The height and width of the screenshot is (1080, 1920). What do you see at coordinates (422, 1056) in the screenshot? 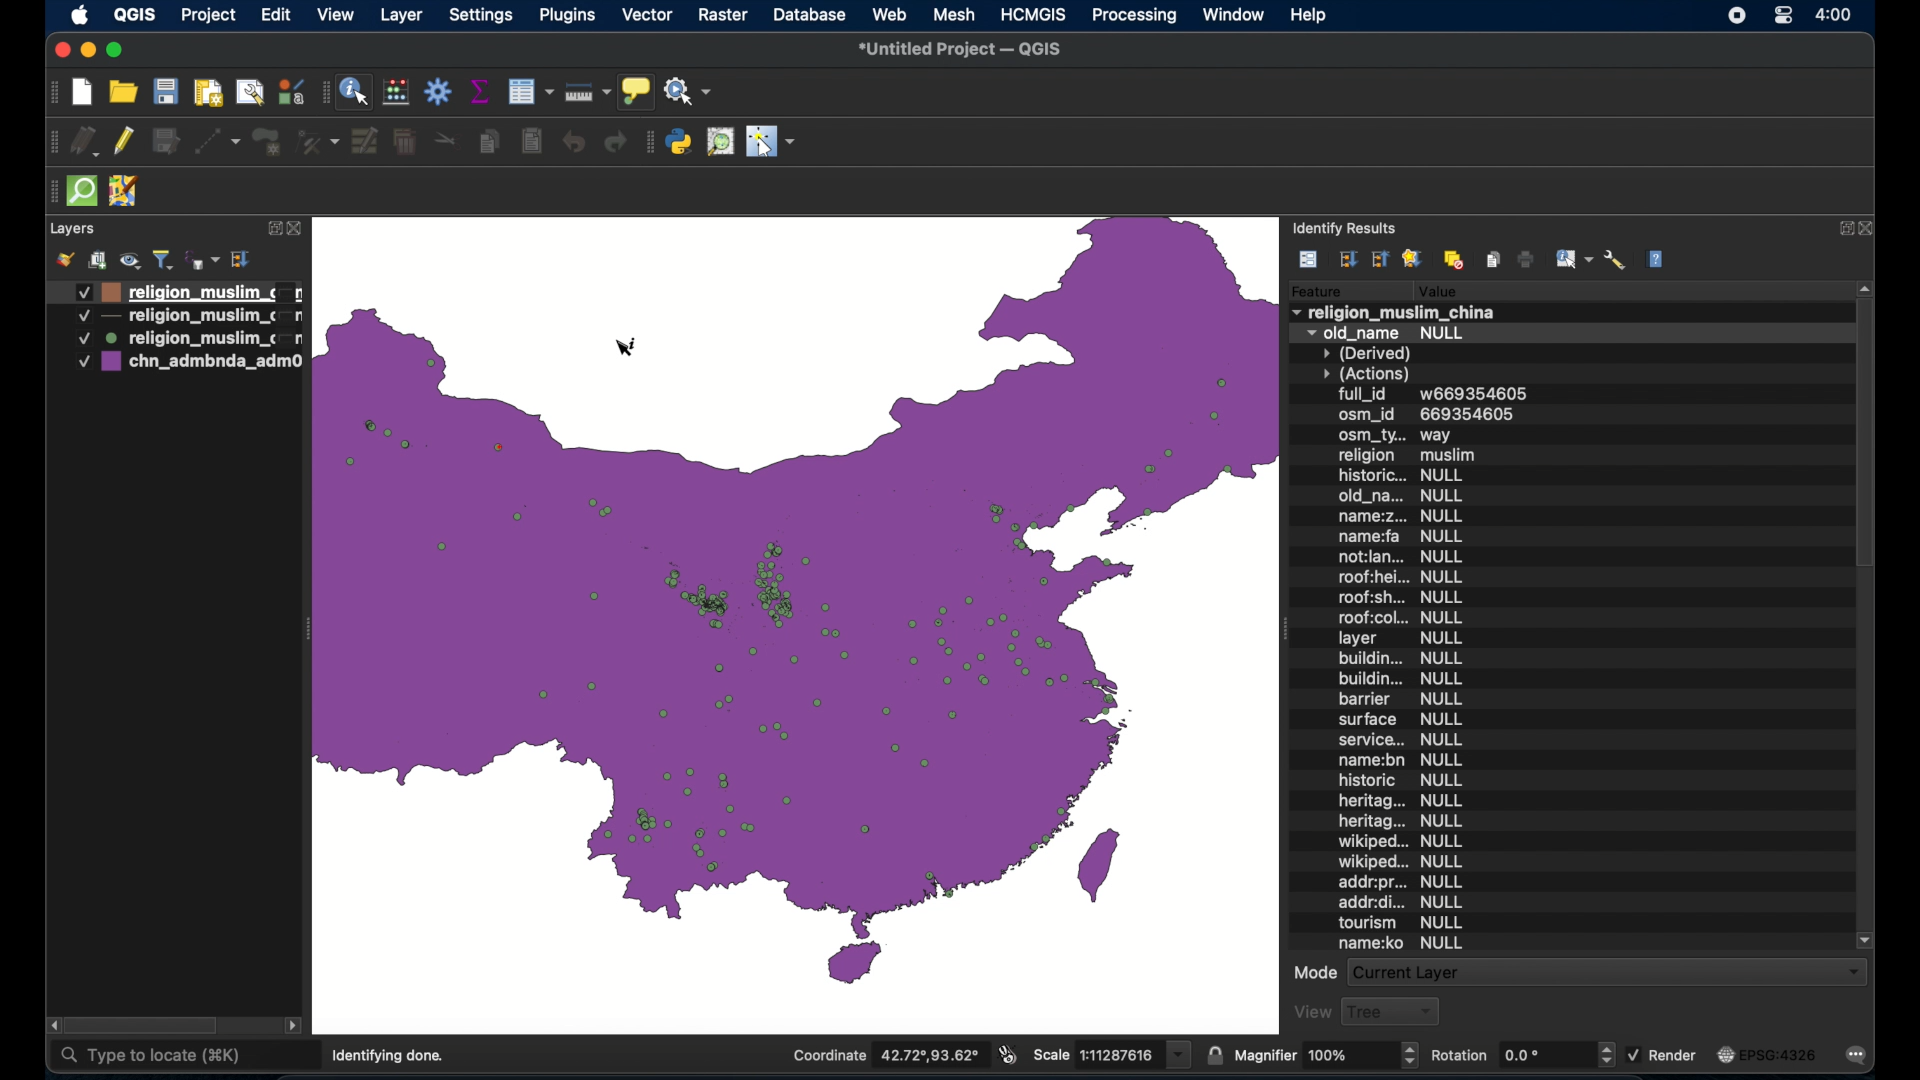
I see `4 legend entries removed` at bounding box center [422, 1056].